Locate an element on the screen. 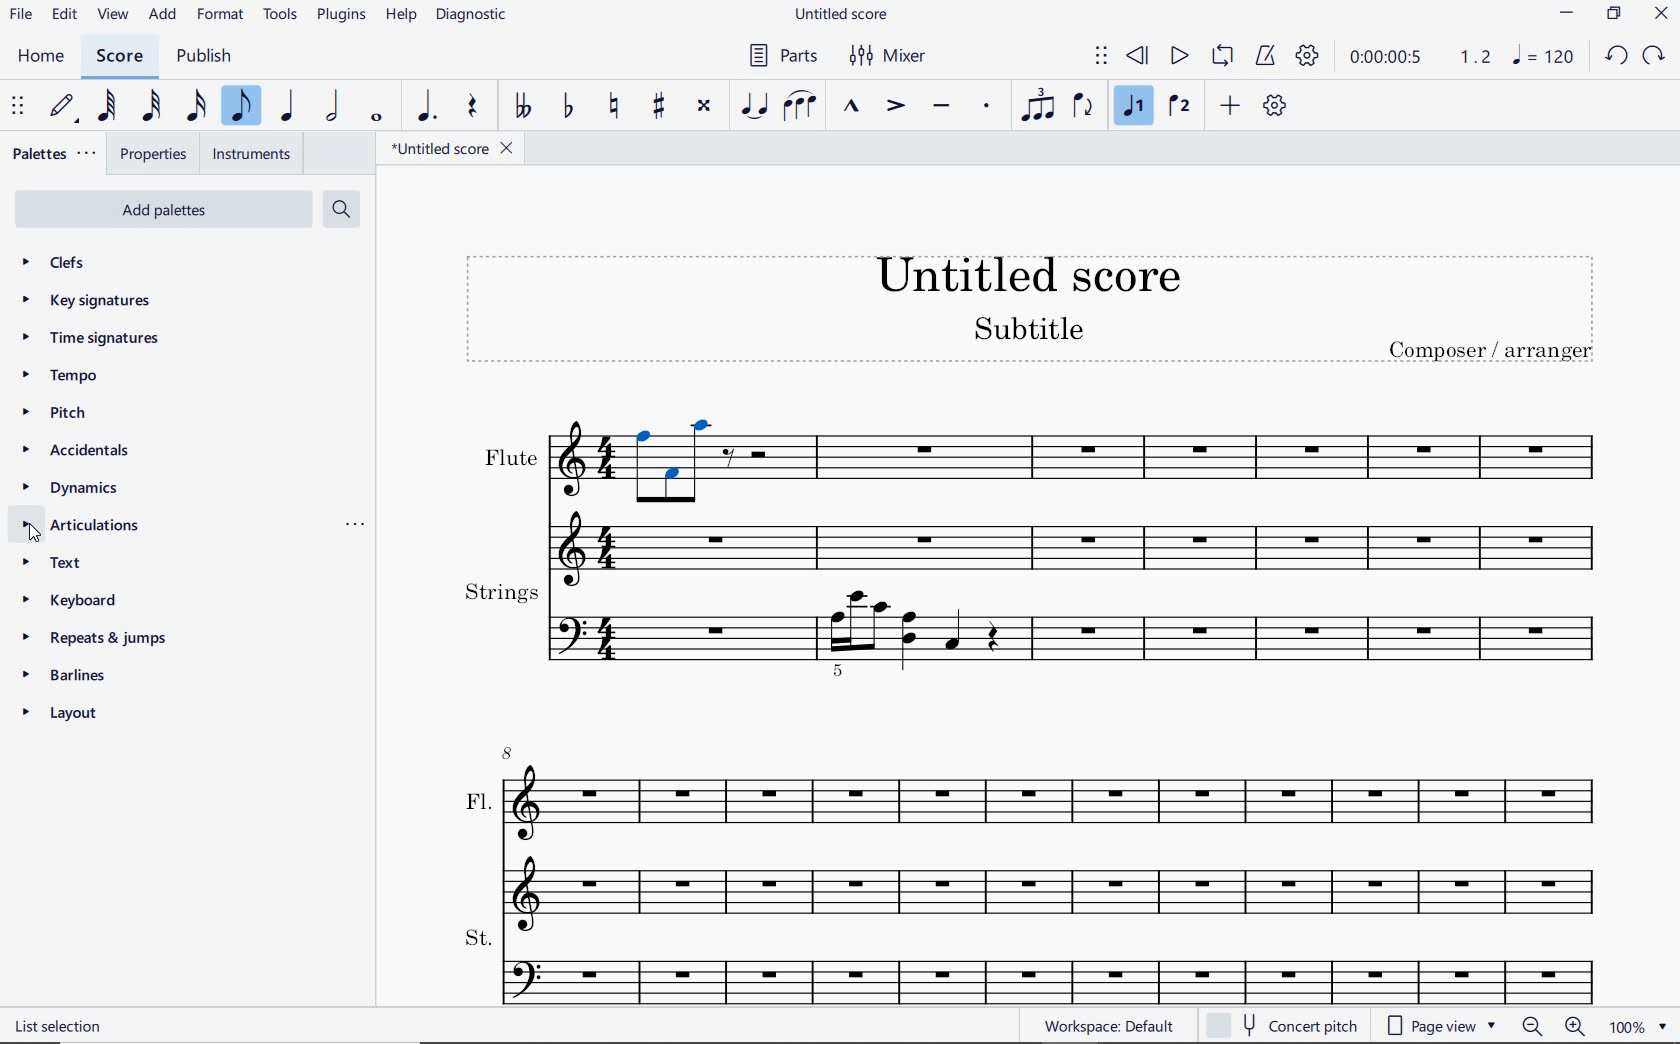 Image resolution: width=1680 pixels, height=1044 pixels. 64TH NOTE is located at coordinates (107, 106).